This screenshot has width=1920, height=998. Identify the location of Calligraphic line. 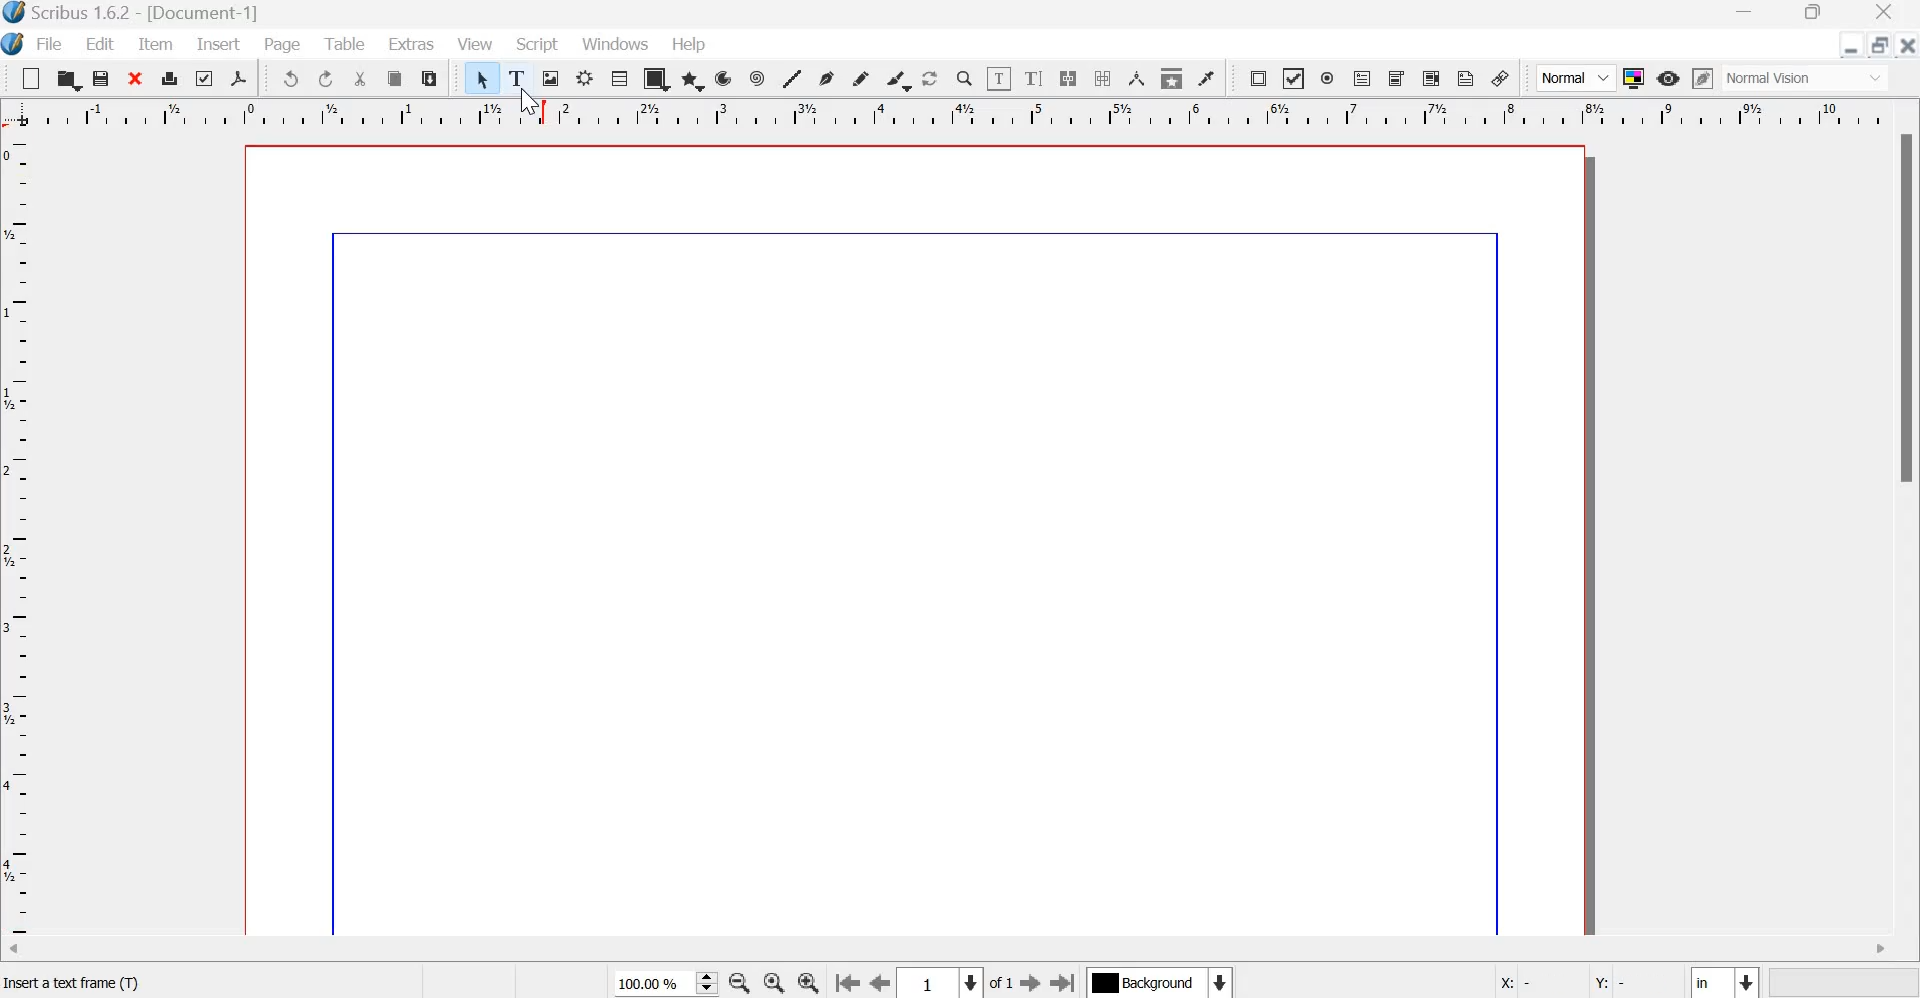
(898, 78).